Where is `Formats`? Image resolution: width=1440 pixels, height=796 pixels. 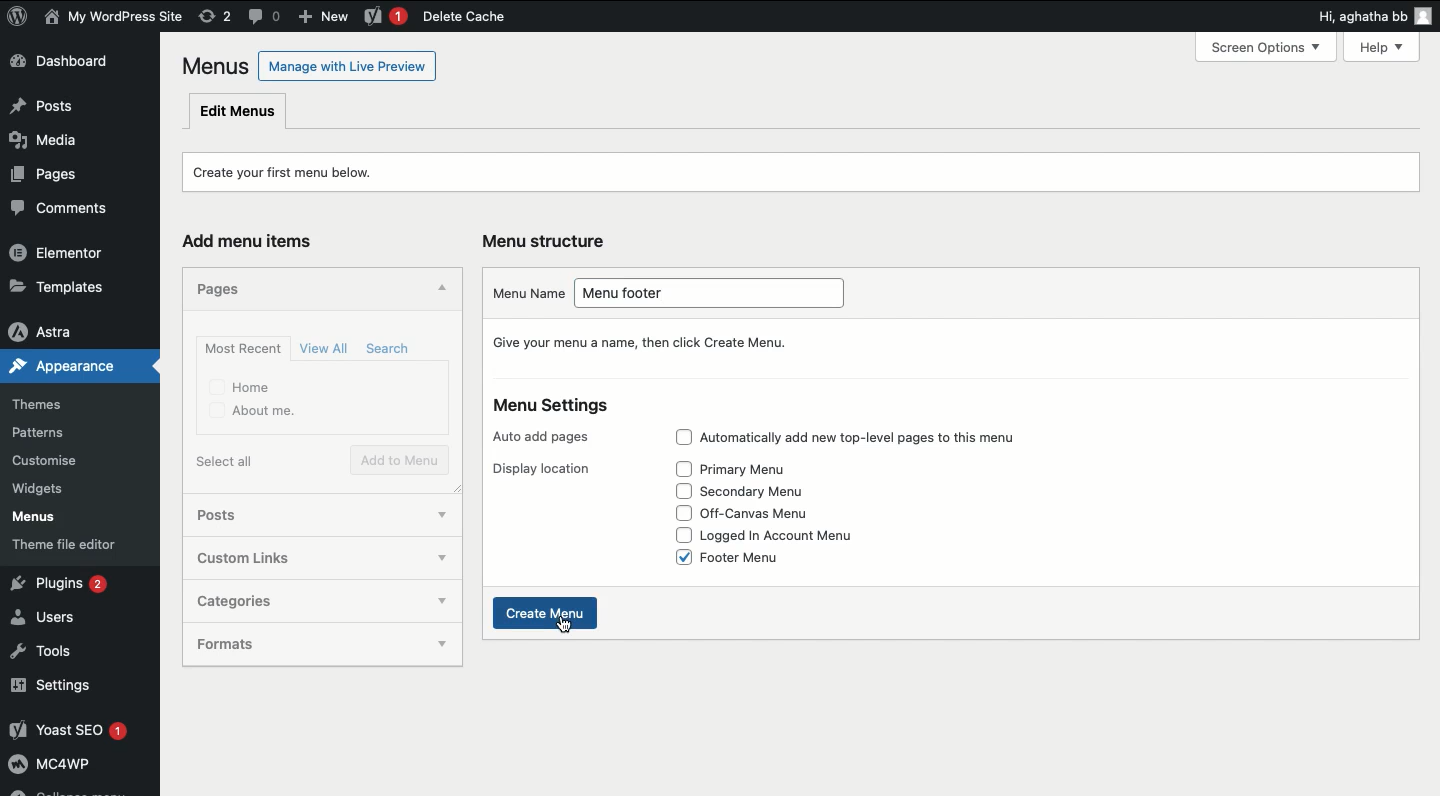 Formats is located at coordinates (289, 642).